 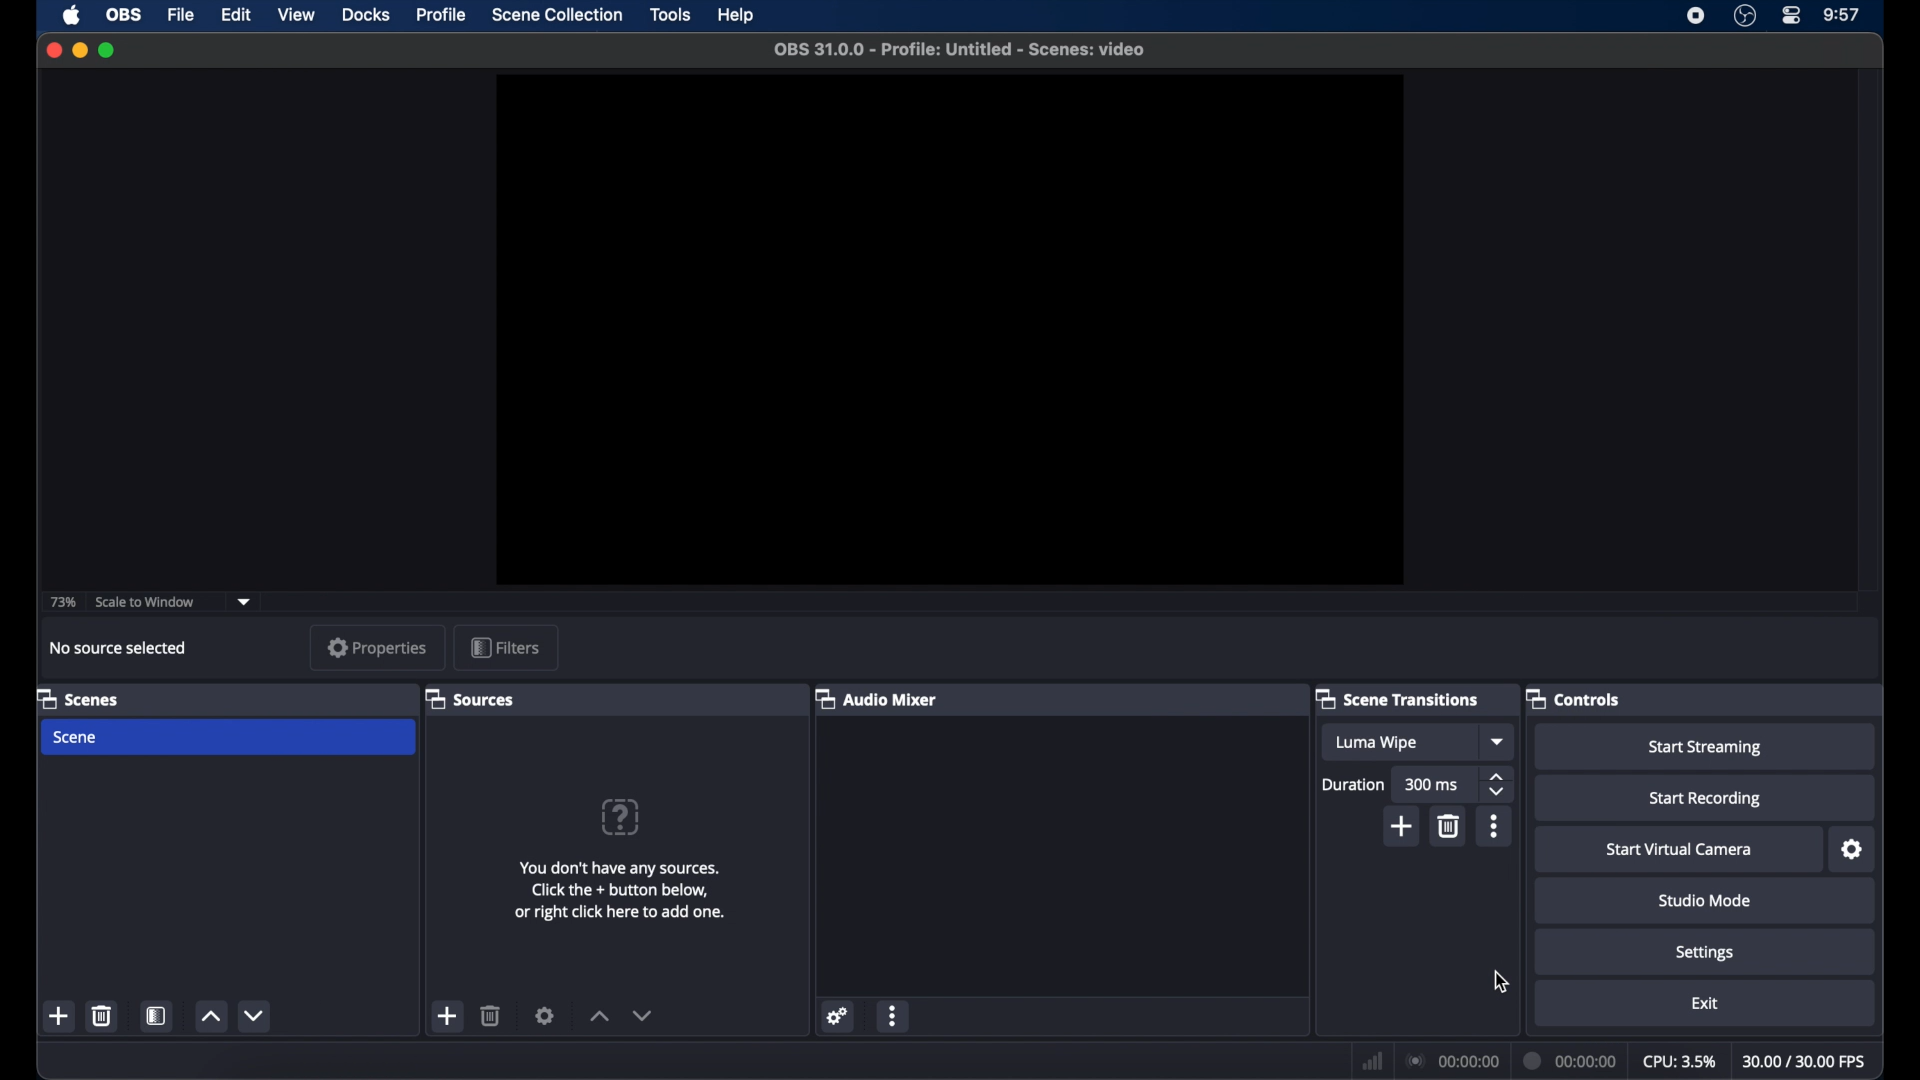 I want to click on decrement, so click(x=256, y=1016).